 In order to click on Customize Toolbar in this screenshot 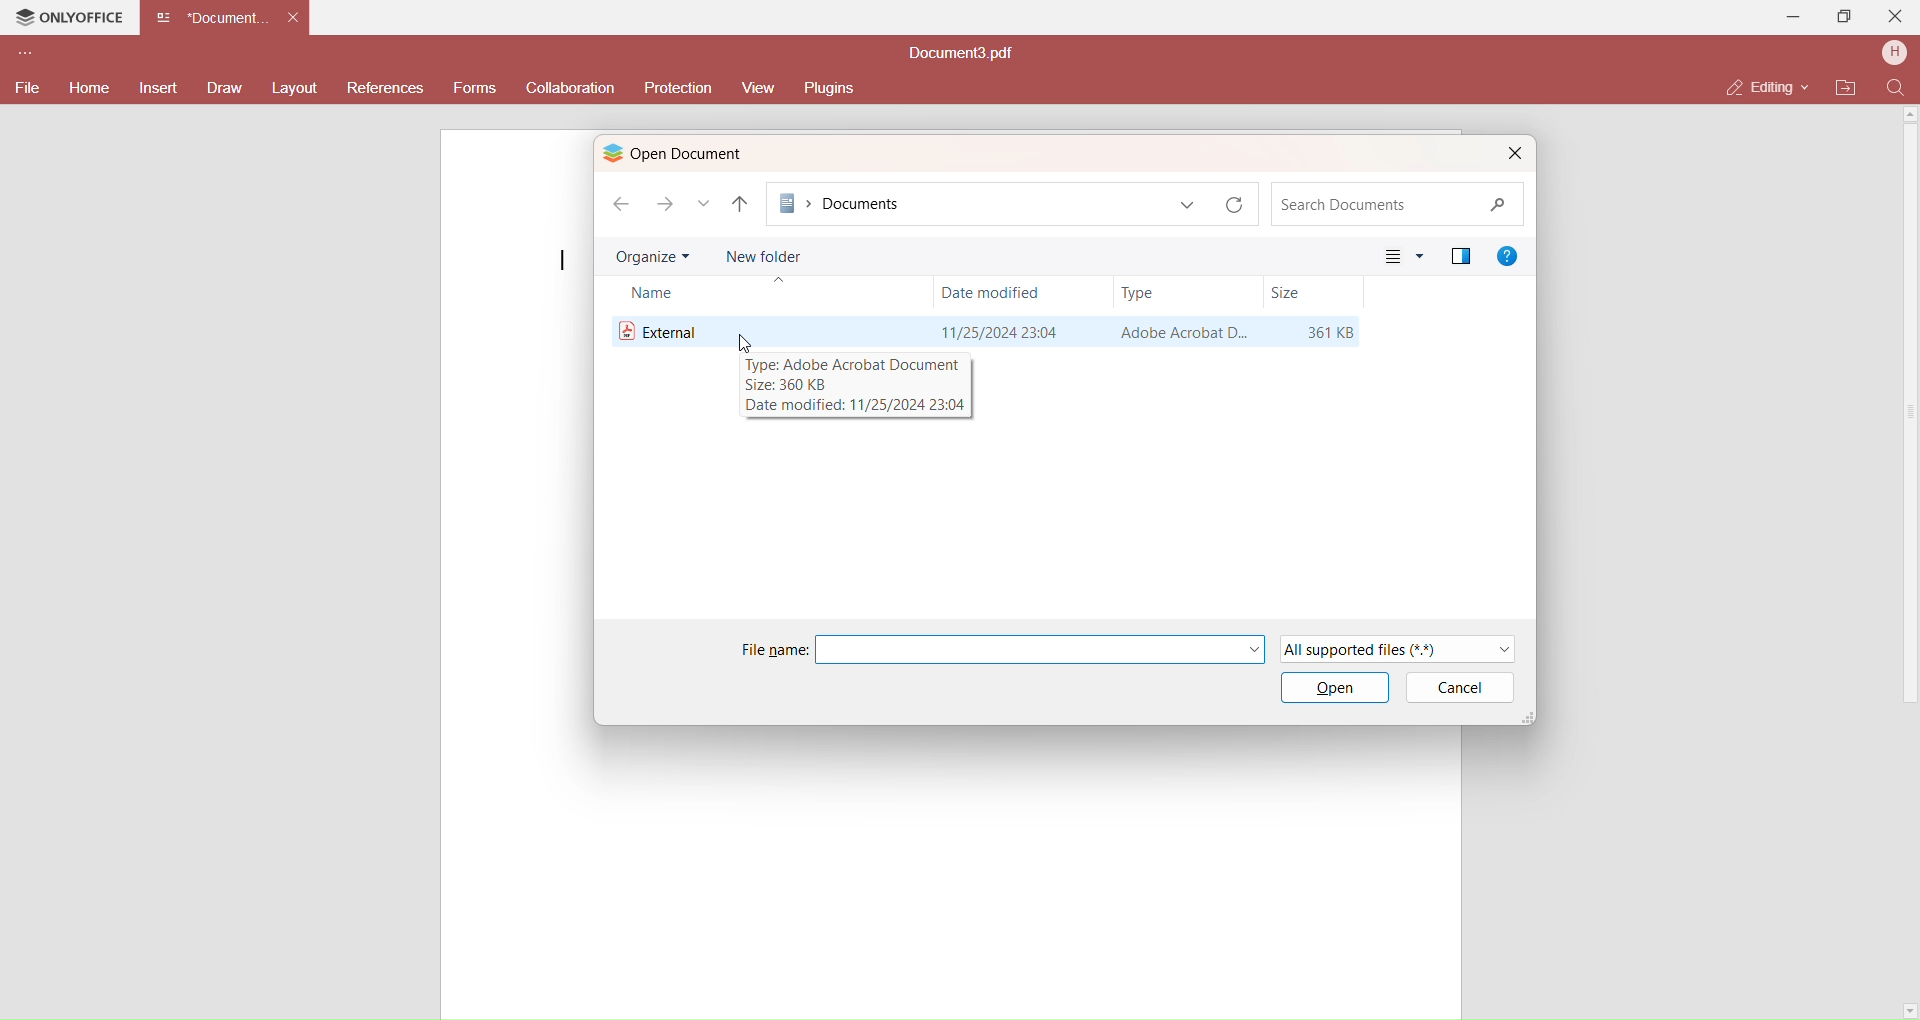, I will do `click(23, 56)`.